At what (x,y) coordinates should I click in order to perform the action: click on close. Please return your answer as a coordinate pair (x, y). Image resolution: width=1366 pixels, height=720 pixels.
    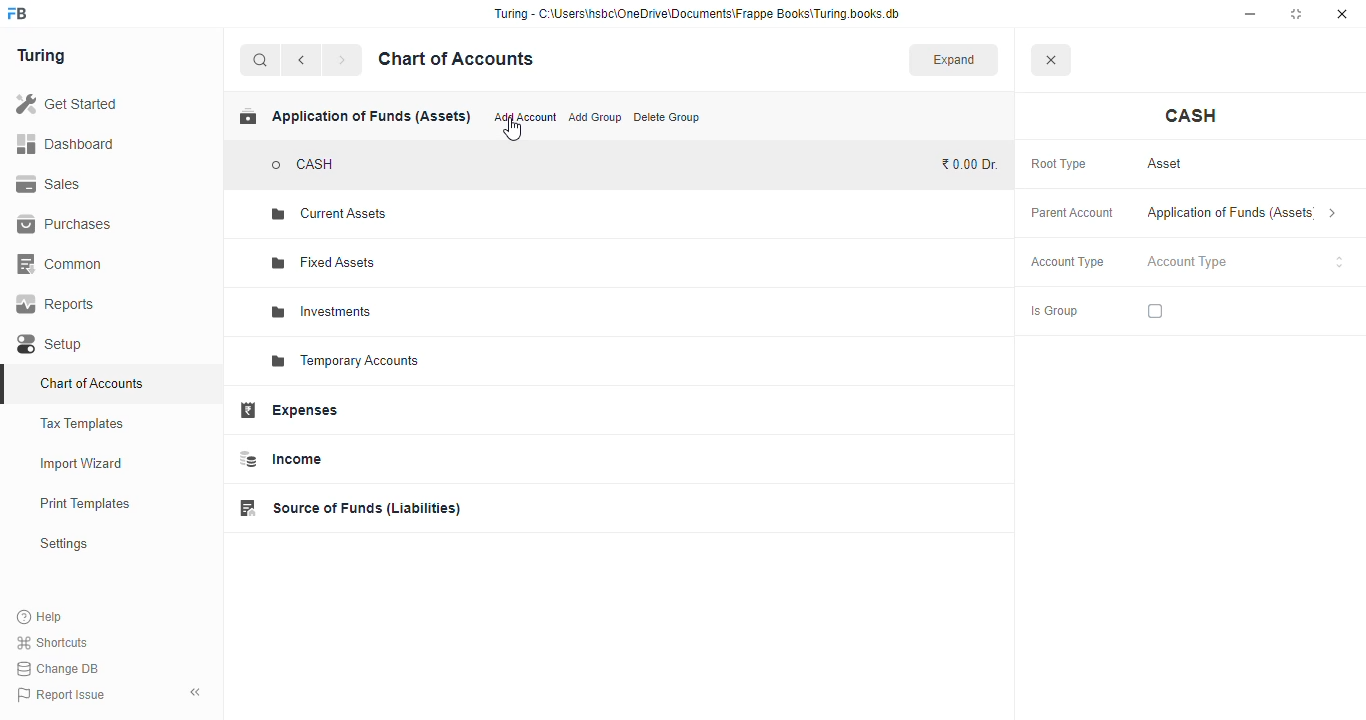
    Looking at the image, I should click on (1050, 59).